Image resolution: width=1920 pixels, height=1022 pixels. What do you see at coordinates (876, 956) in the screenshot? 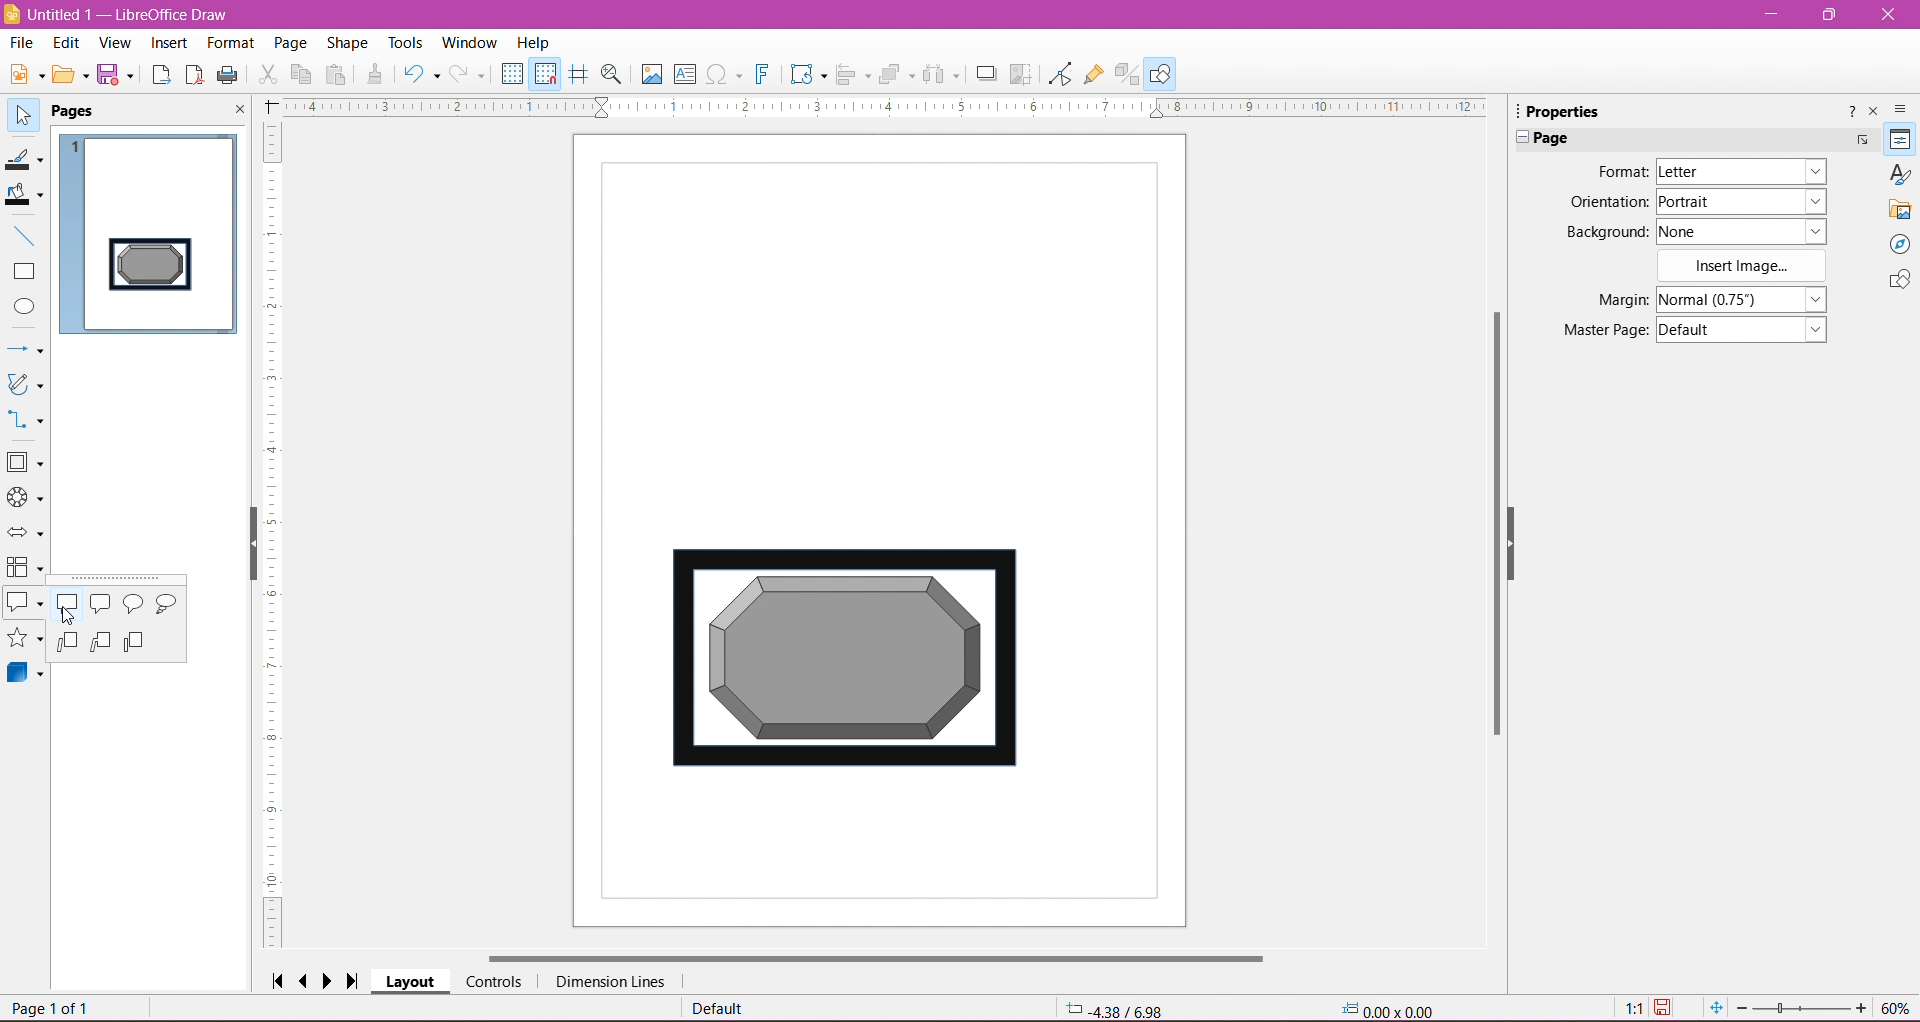
I see `Horizontal Scroll Bar` at bounding box center [876, 956].